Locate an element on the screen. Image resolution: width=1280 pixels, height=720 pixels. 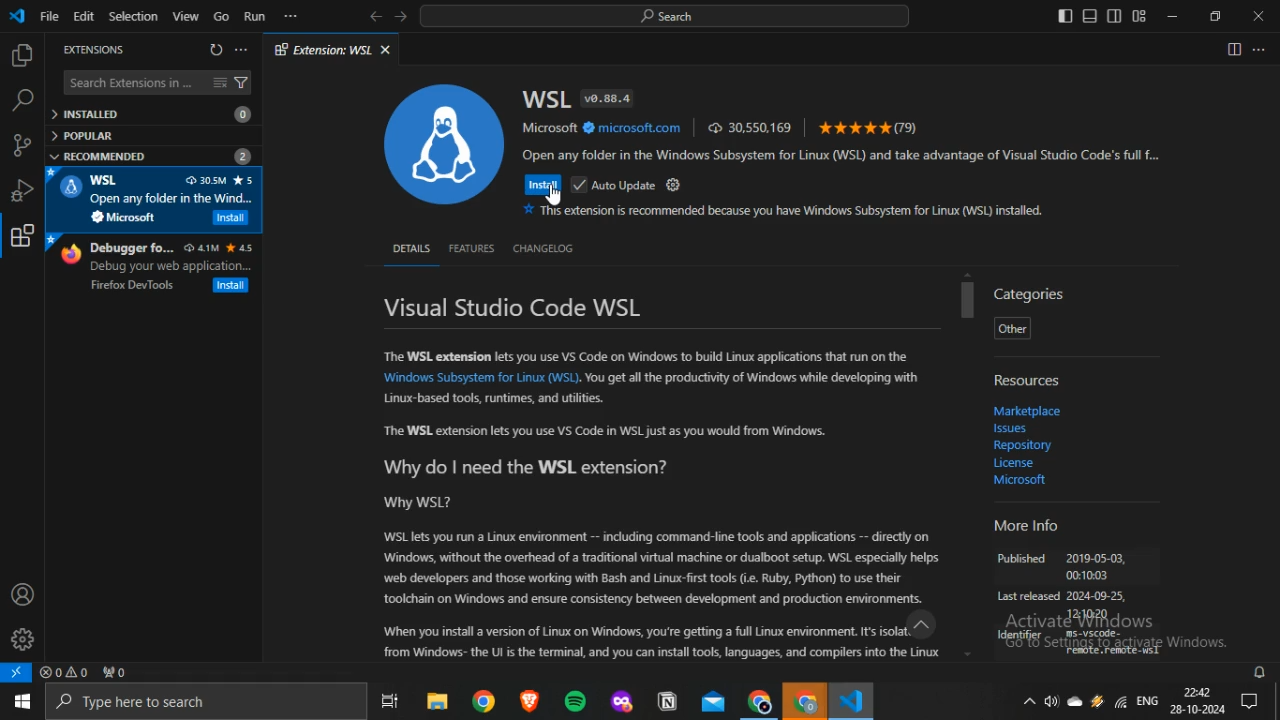
Ws-vscode- is located at coordinates (1094, 634).